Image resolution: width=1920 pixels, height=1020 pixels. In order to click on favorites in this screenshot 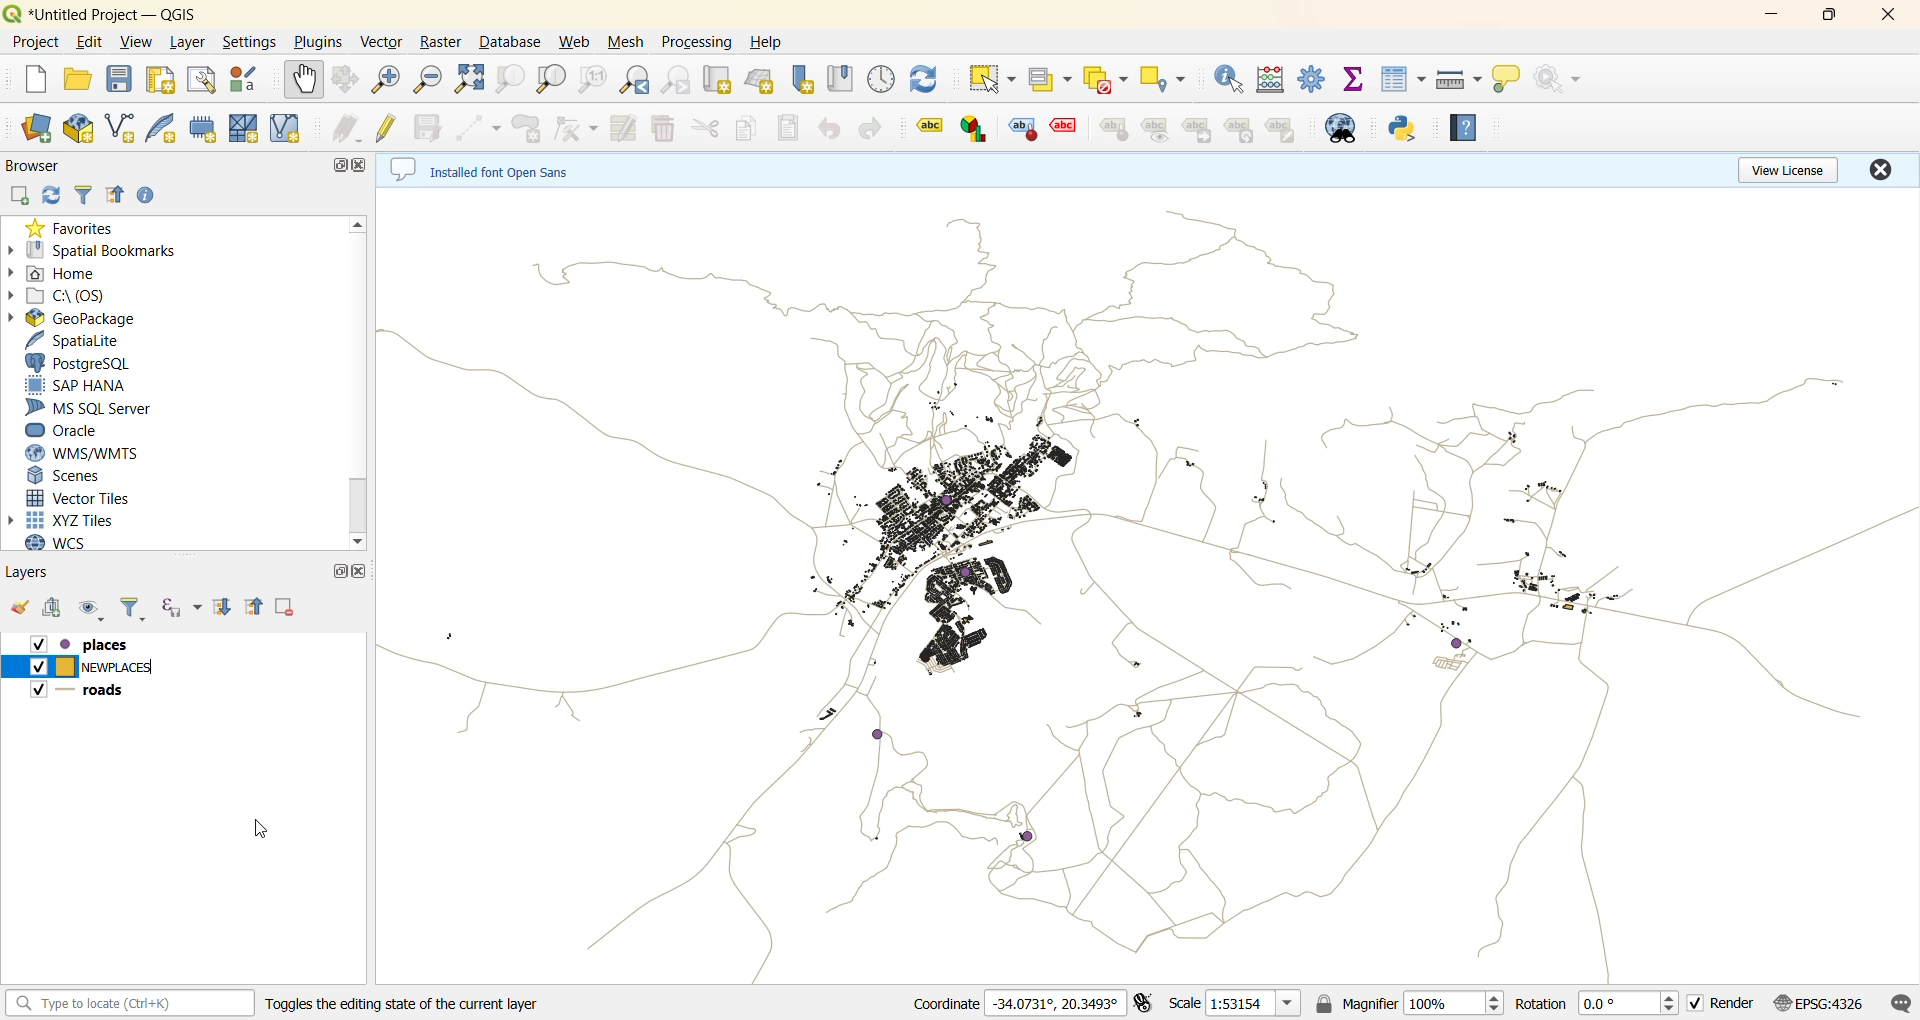, I will do `click(73, 227)`.